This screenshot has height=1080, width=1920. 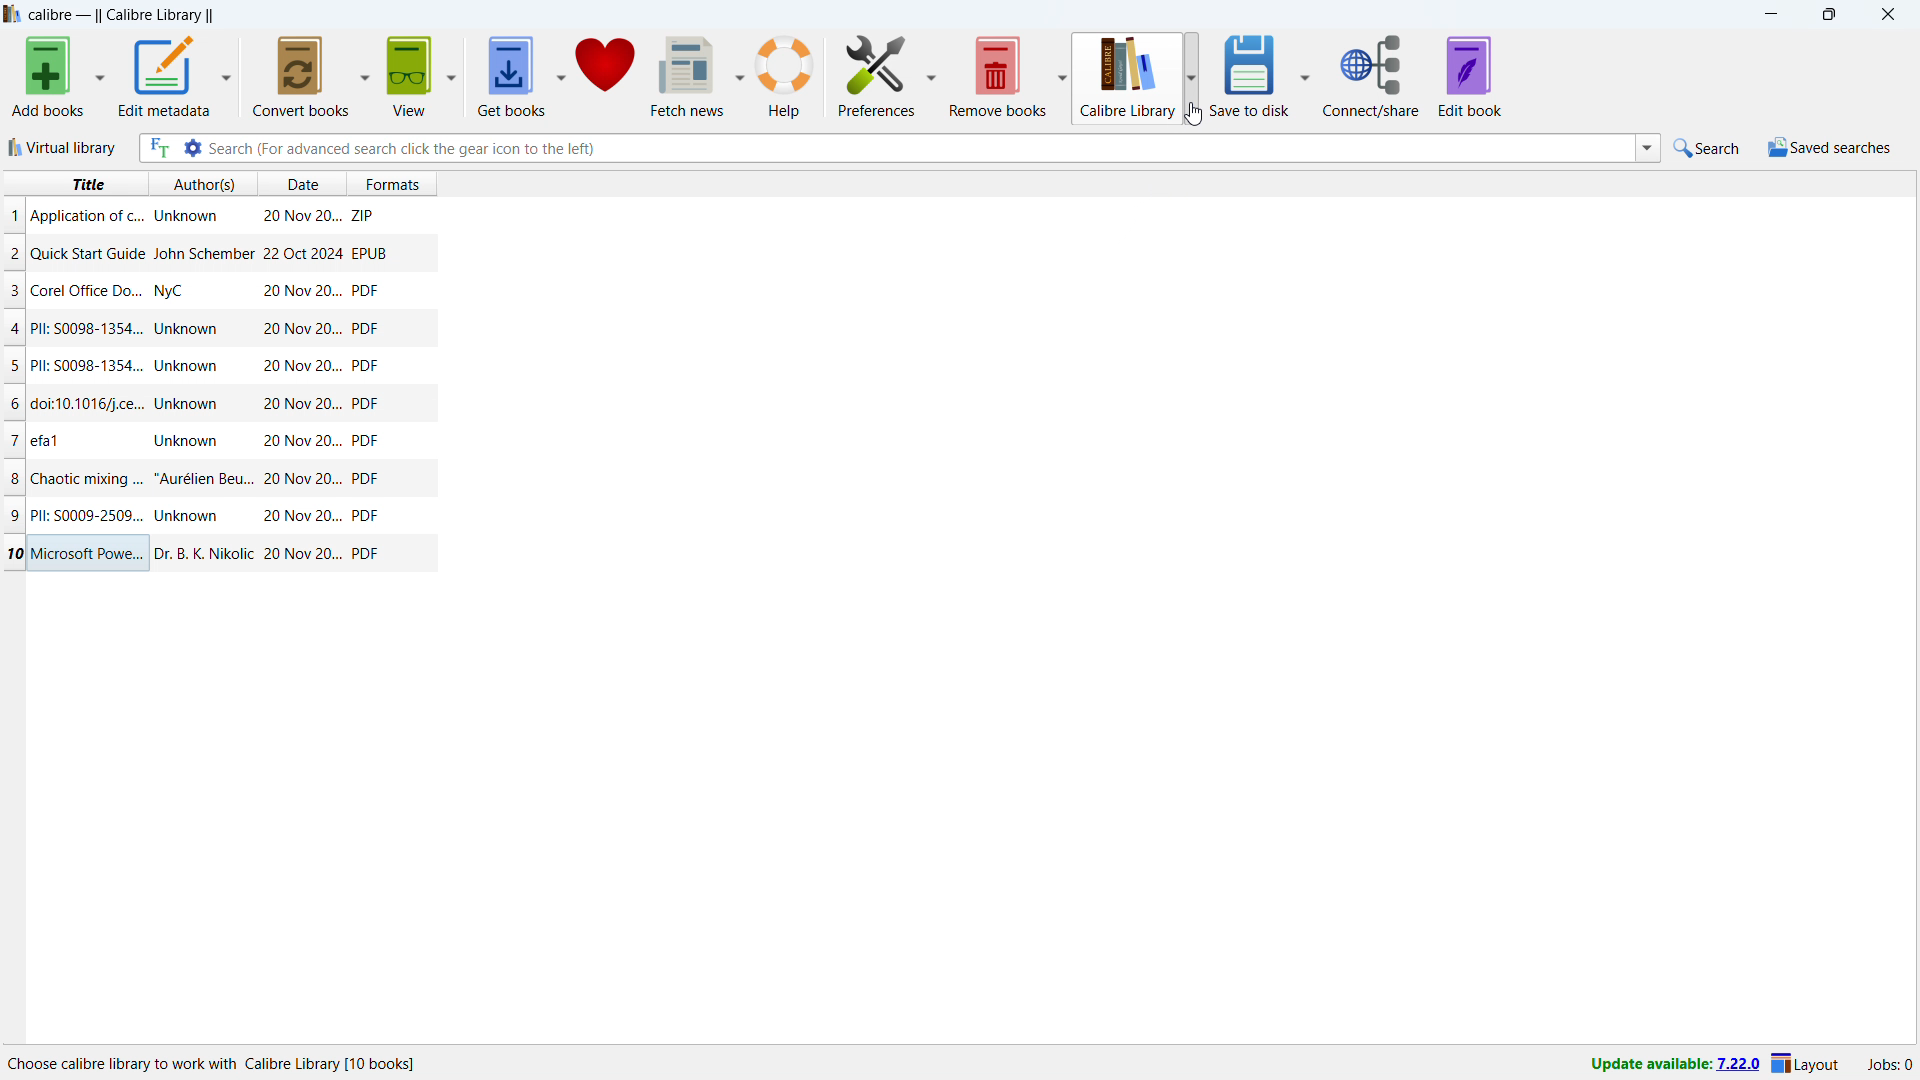 What do you see at coordinates (86, 184) in the screenshot?
I see `title` at bounding box center [86, 184].